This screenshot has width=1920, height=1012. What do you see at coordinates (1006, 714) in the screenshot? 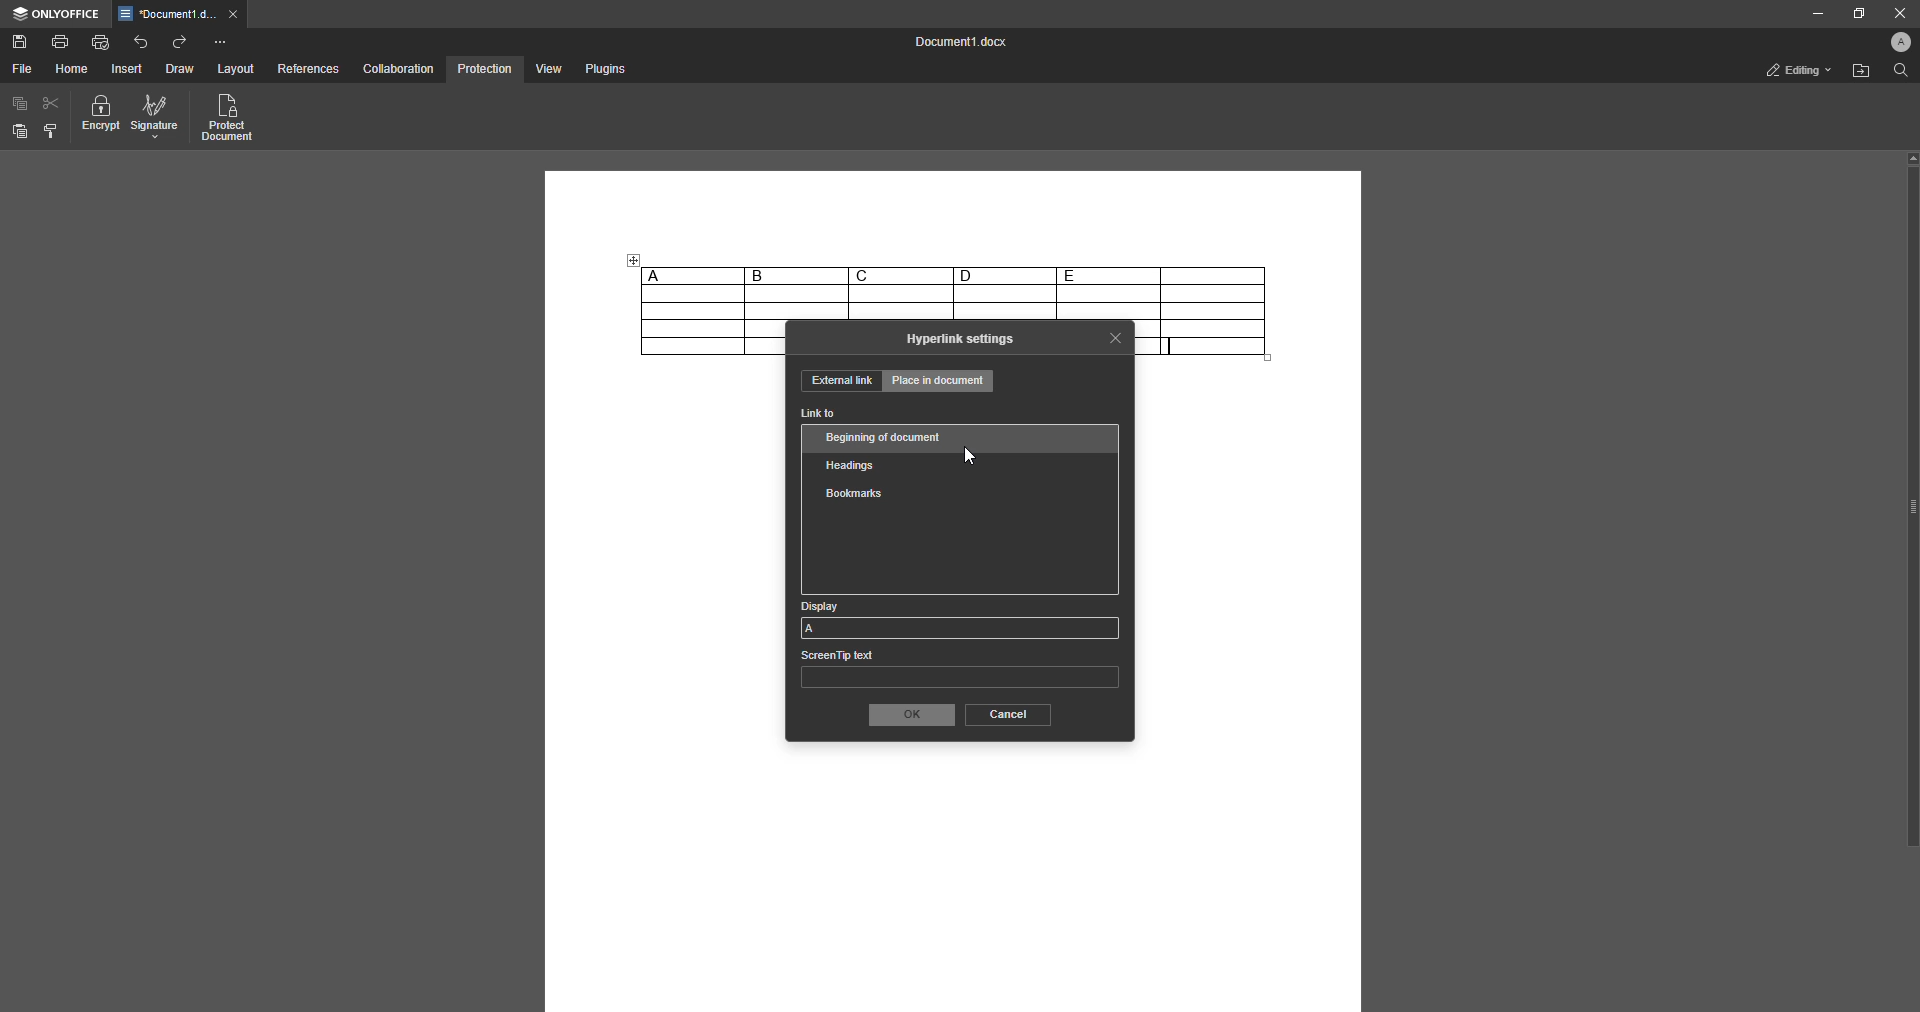
I see `Cancel` at bounding box center [1006, 714].